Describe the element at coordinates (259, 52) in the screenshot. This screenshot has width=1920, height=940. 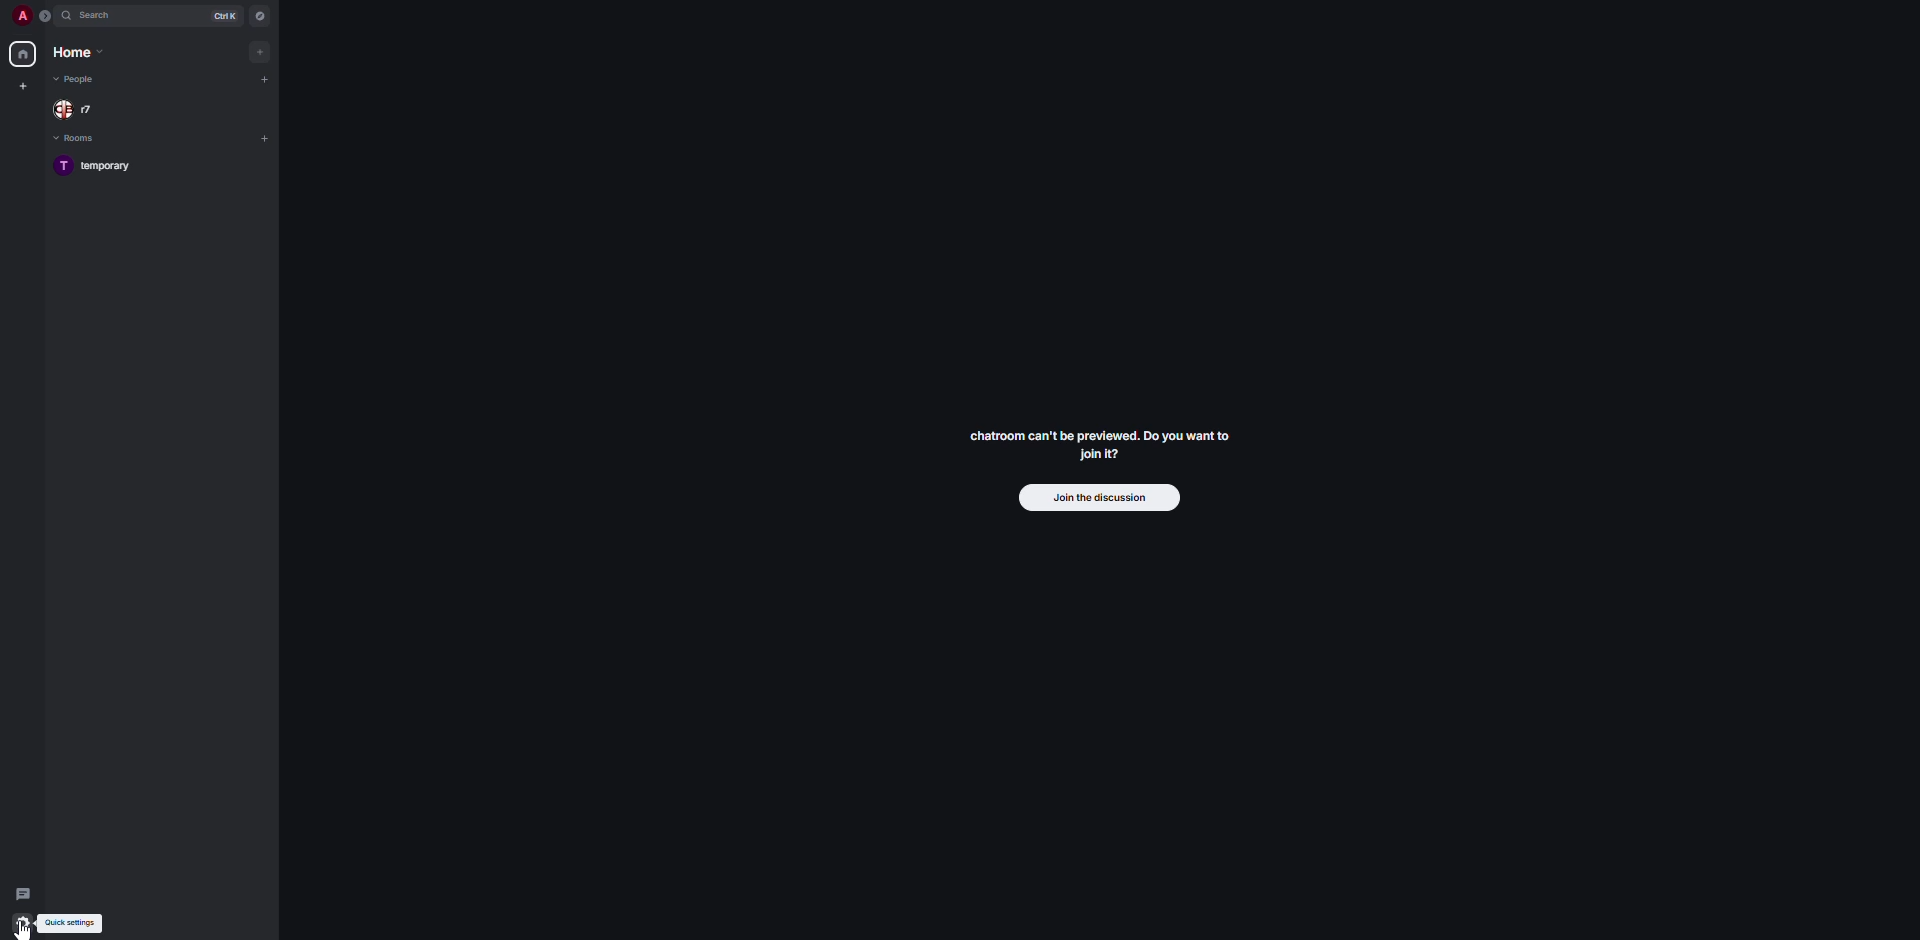
I see `add` at that location.